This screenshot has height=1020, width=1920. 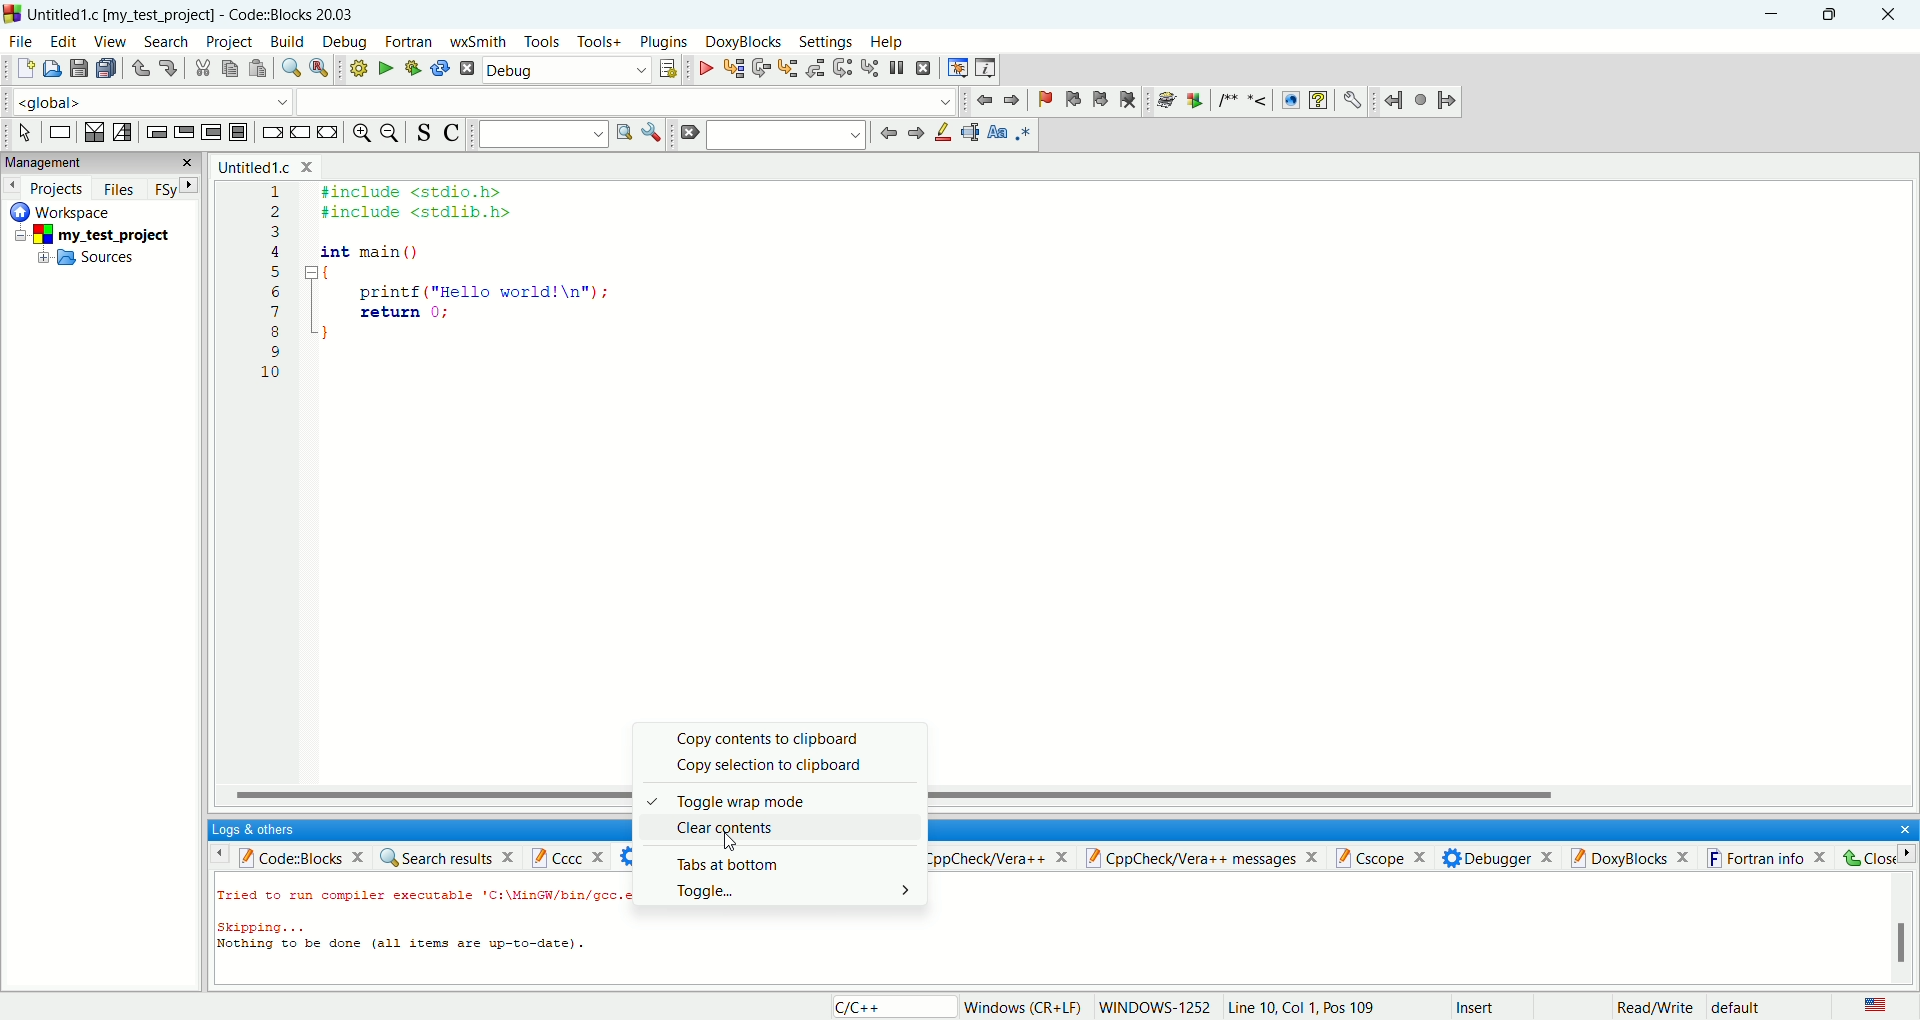 I want to click on selected text, so click(x=970, y=132).